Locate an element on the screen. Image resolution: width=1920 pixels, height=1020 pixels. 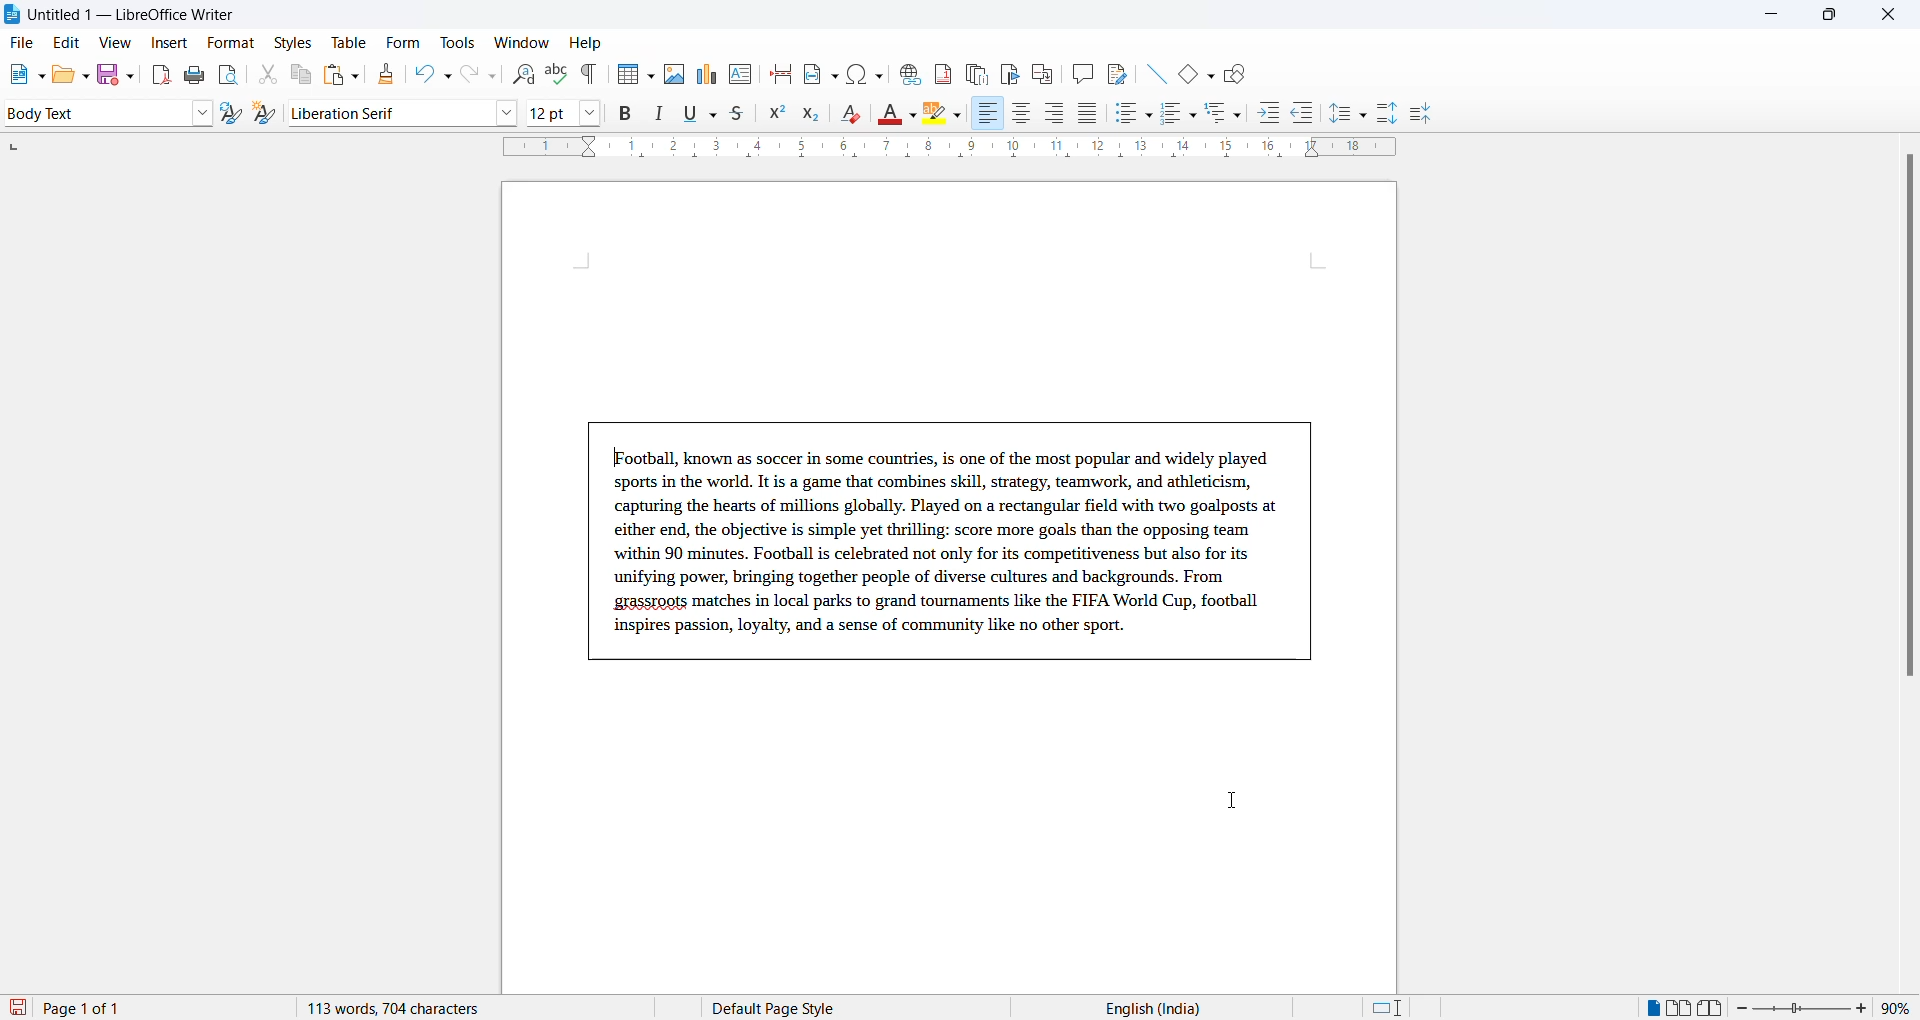
multi page view is located at coordinates (1681, 1008).